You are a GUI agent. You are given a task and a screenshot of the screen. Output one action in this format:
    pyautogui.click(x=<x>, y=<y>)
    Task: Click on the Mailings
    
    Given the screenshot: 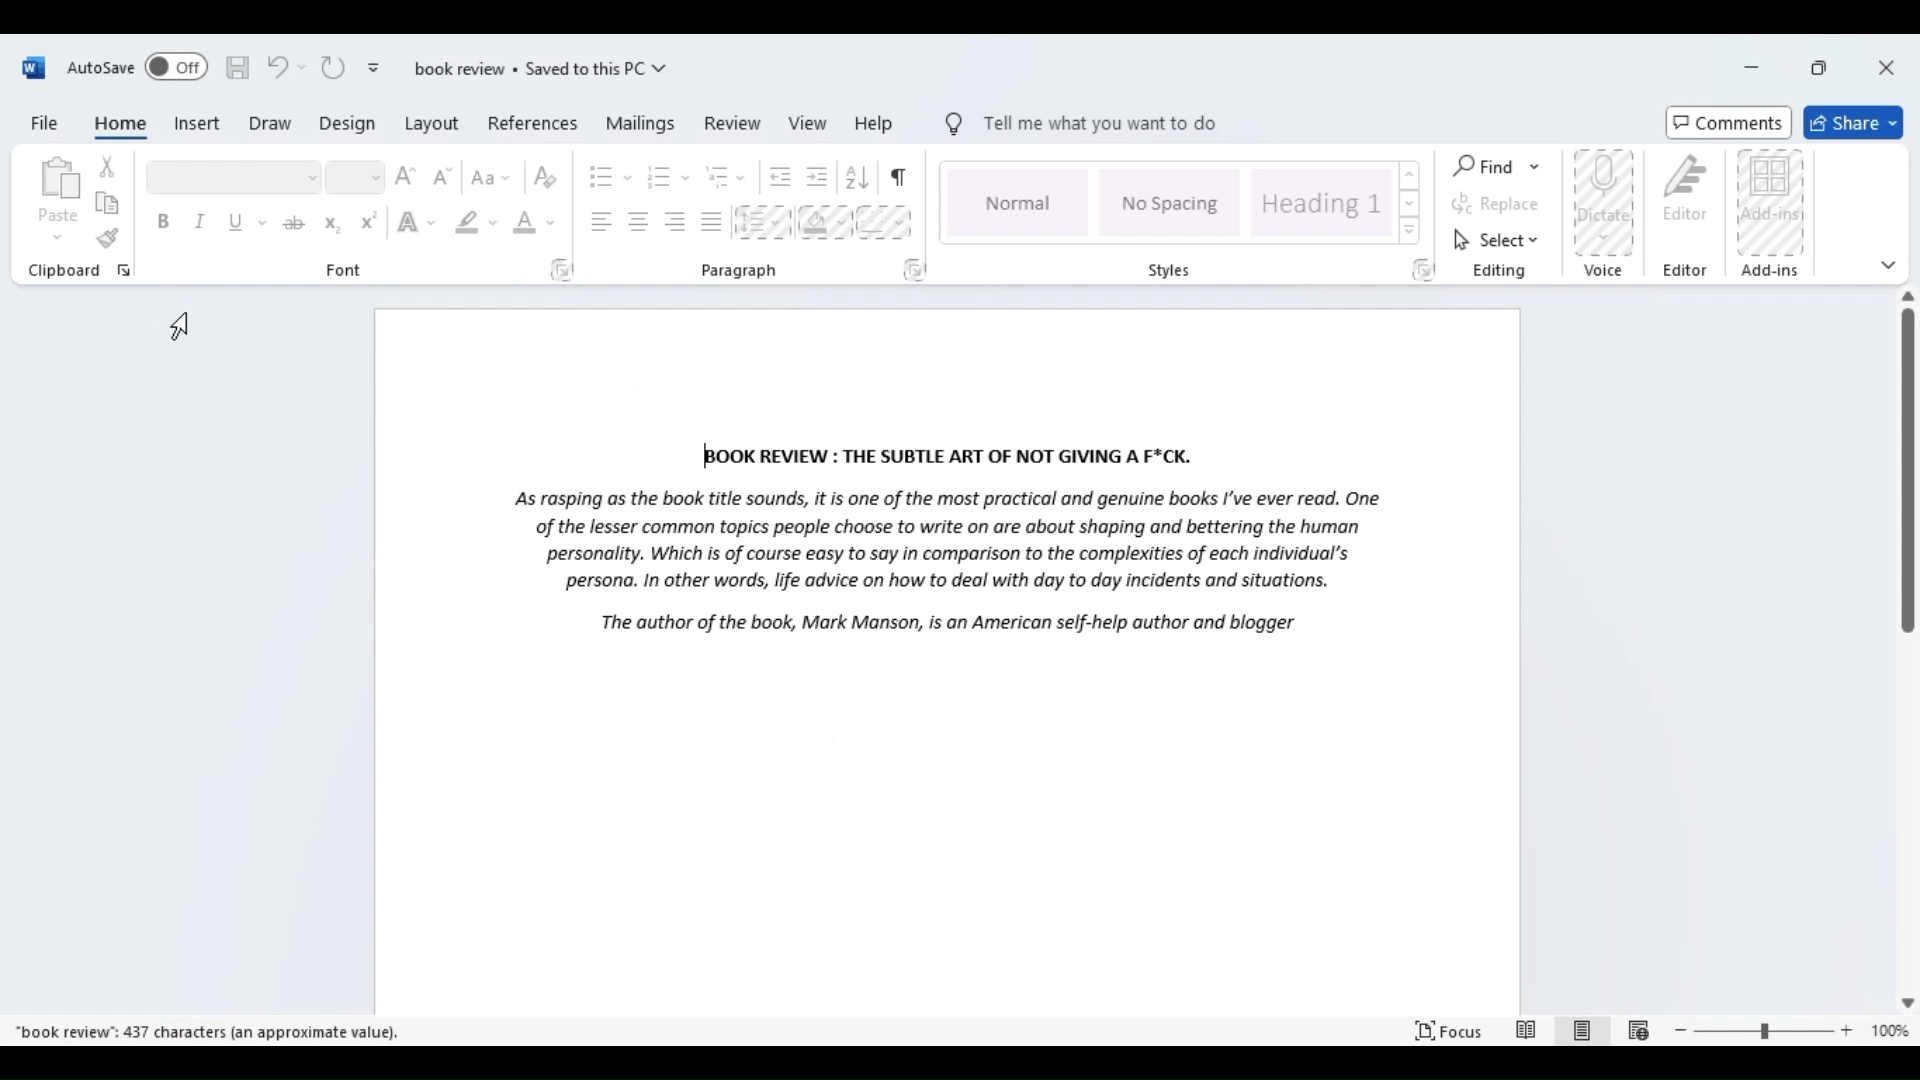 What is the action you would take?
    pyautogui.click(x=641, y=126)
    